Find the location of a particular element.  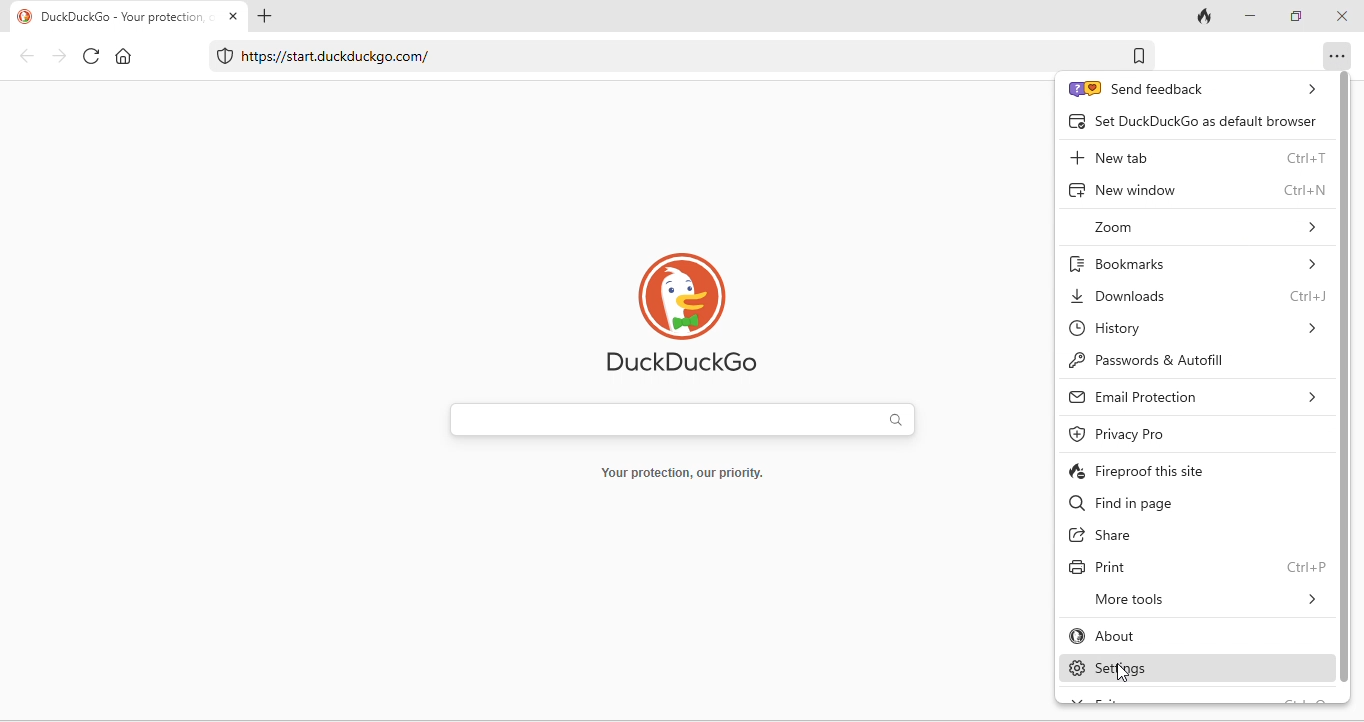

duckduckgo logo is located at coordinates (681, 311).